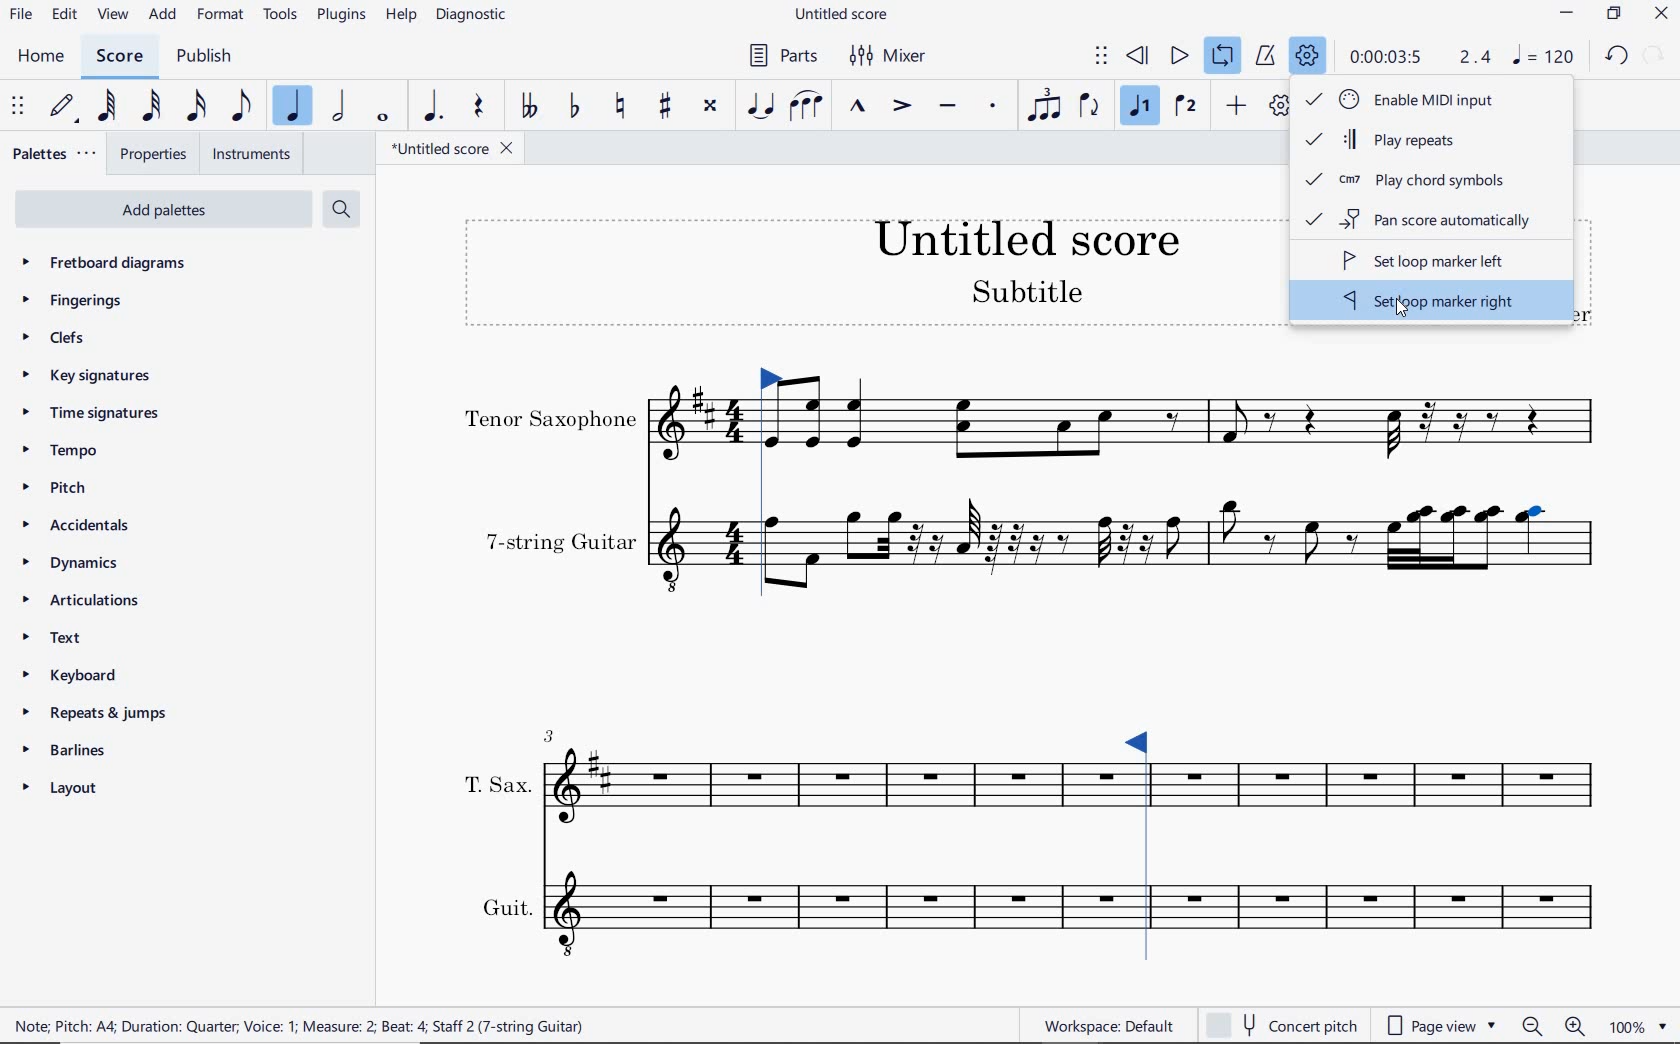  What do you see at coordinates (293, 106) in the screenshot?
I see `QUARTER NOTE` at bounding box center [293, 106].